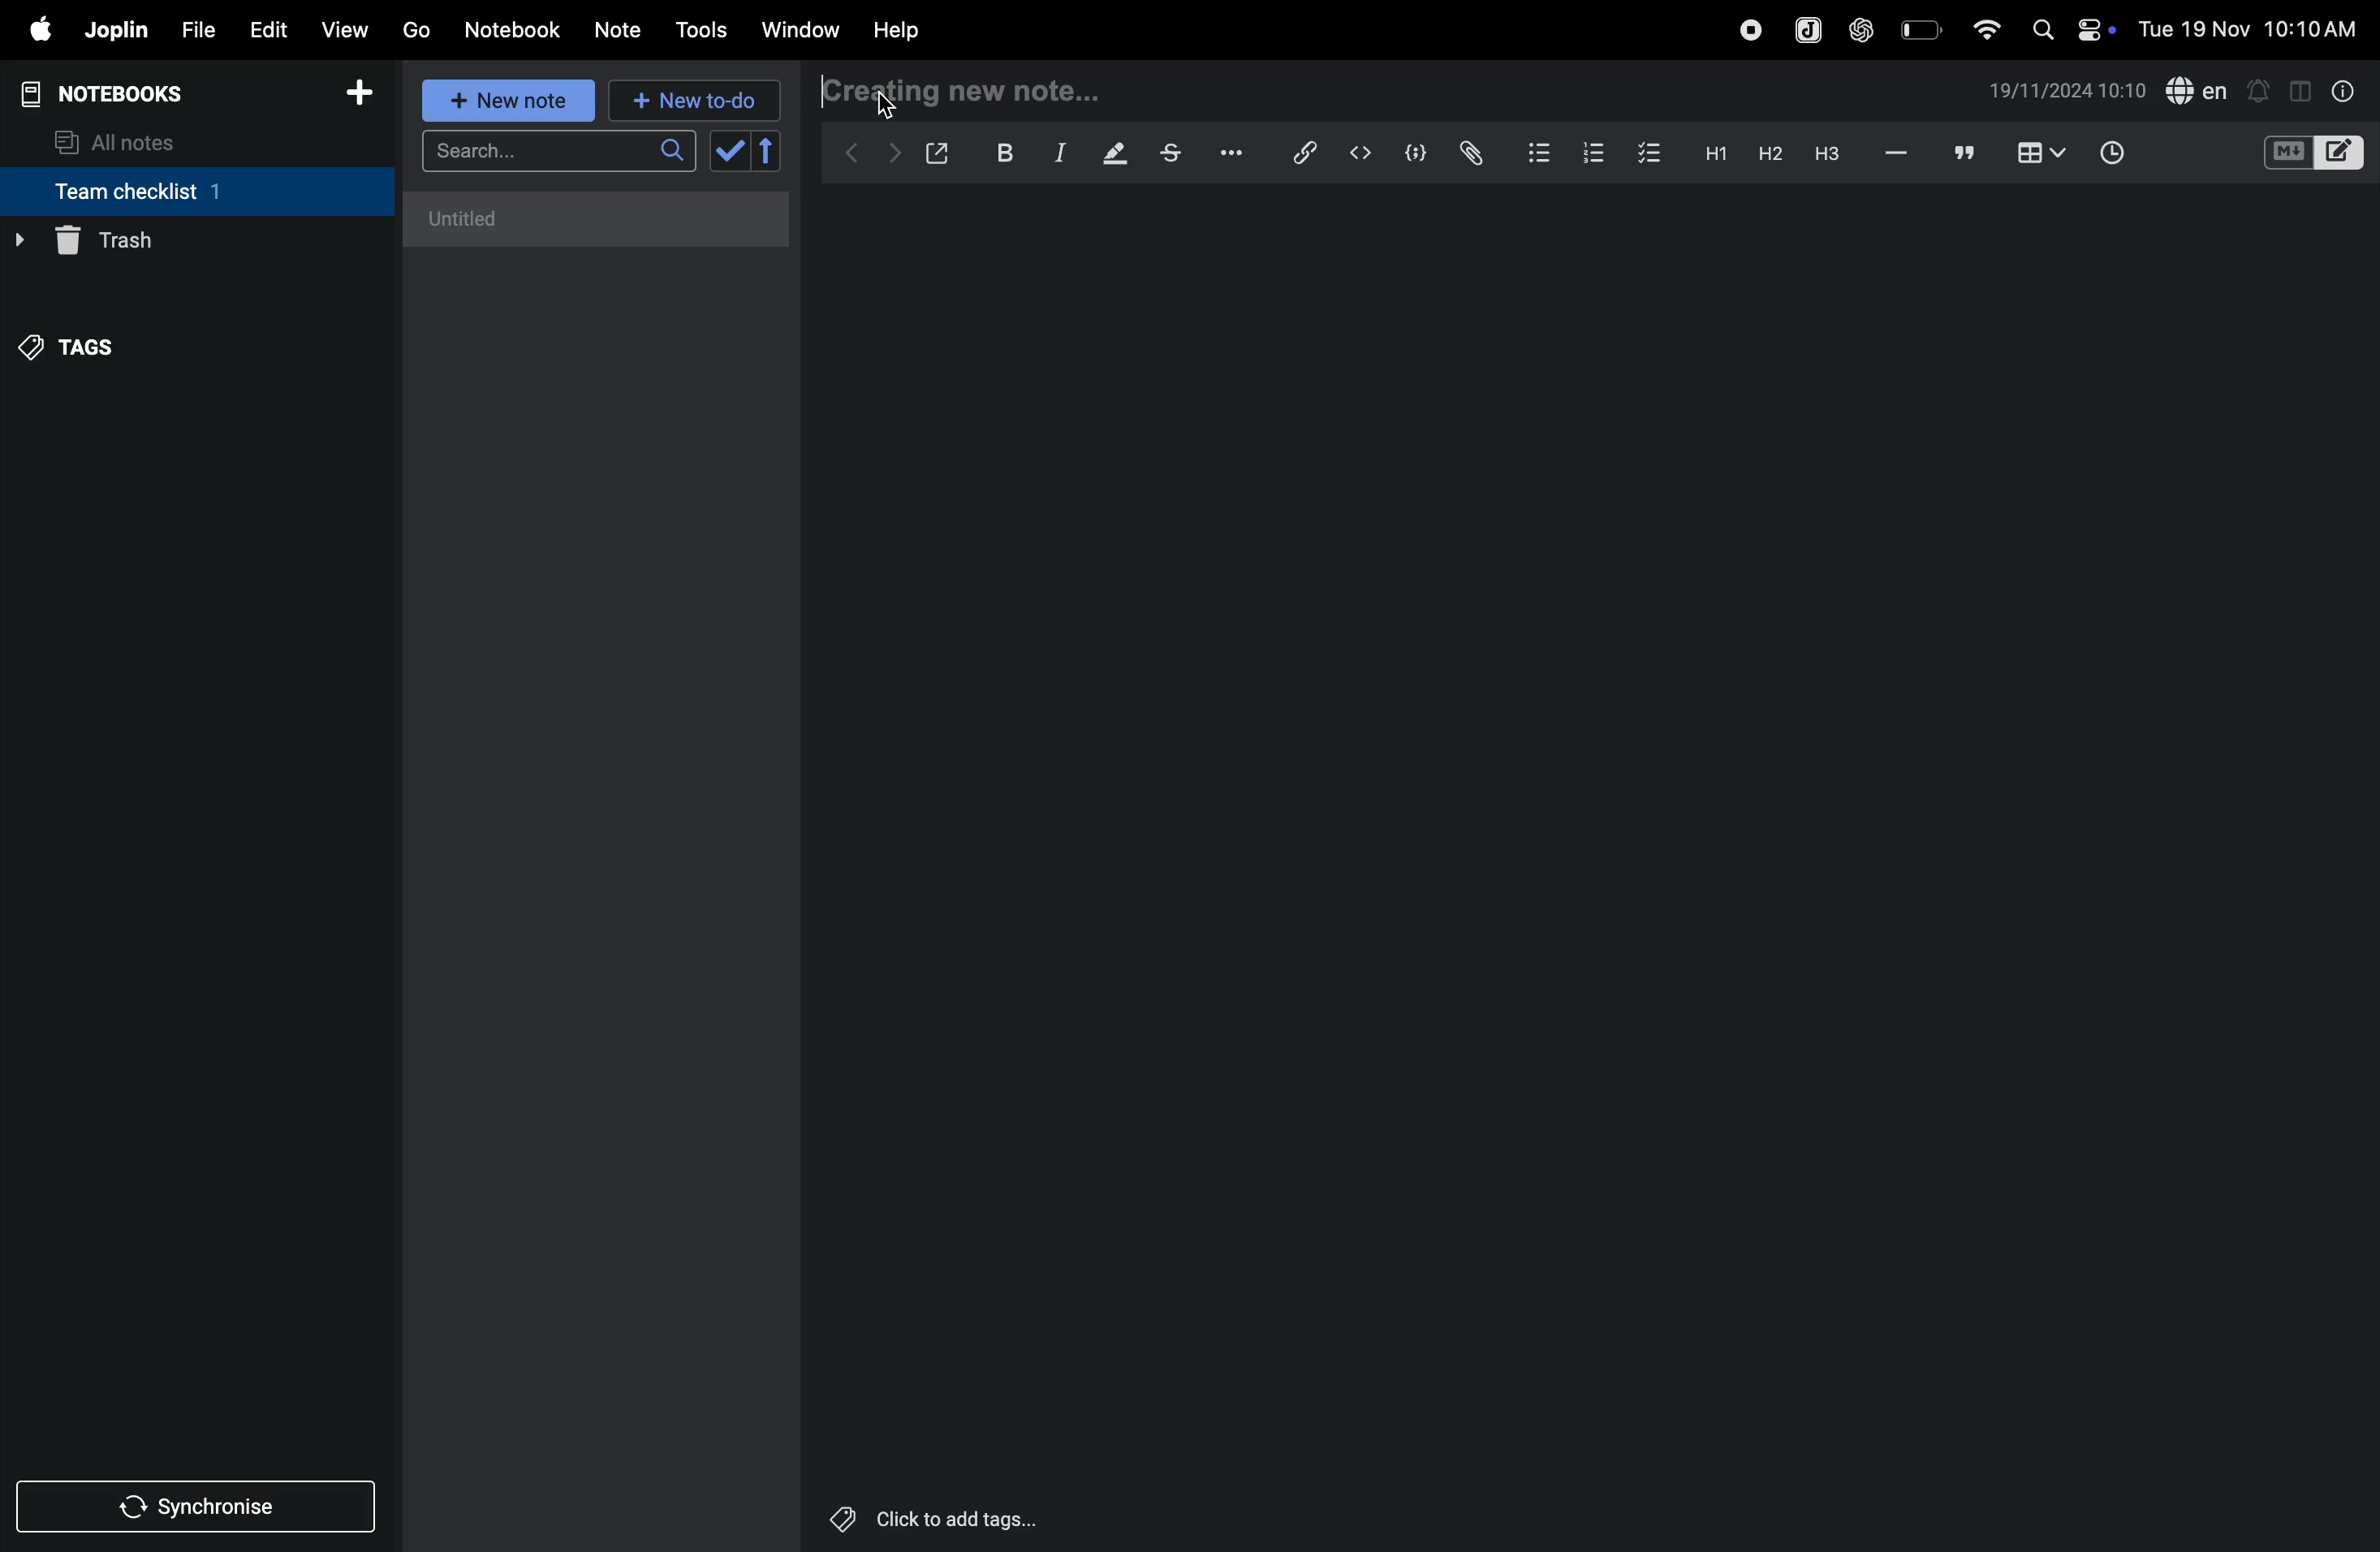 This screenshot has width=2380, height=1552. I want to click on date and time, so click(2068, 93).